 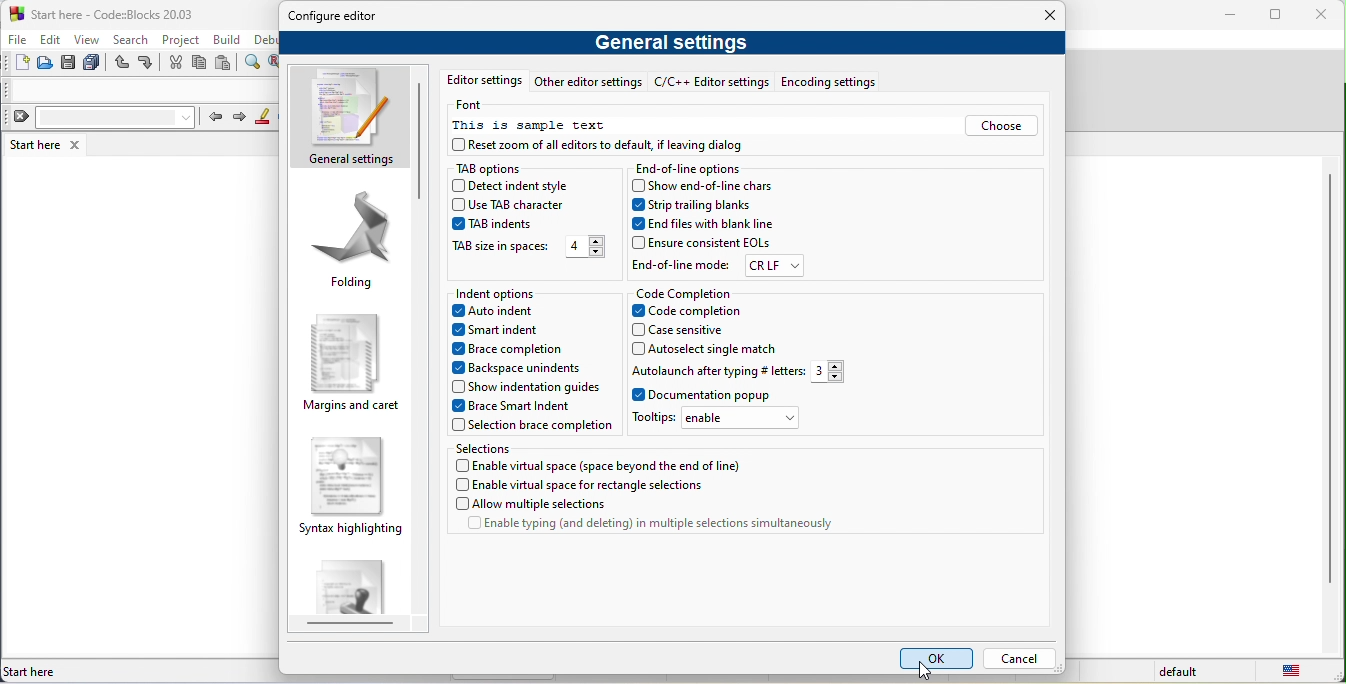 What do you see at coordinates (19, 41) in the screenshot?
I see `file` at bounding box center [19, 41].